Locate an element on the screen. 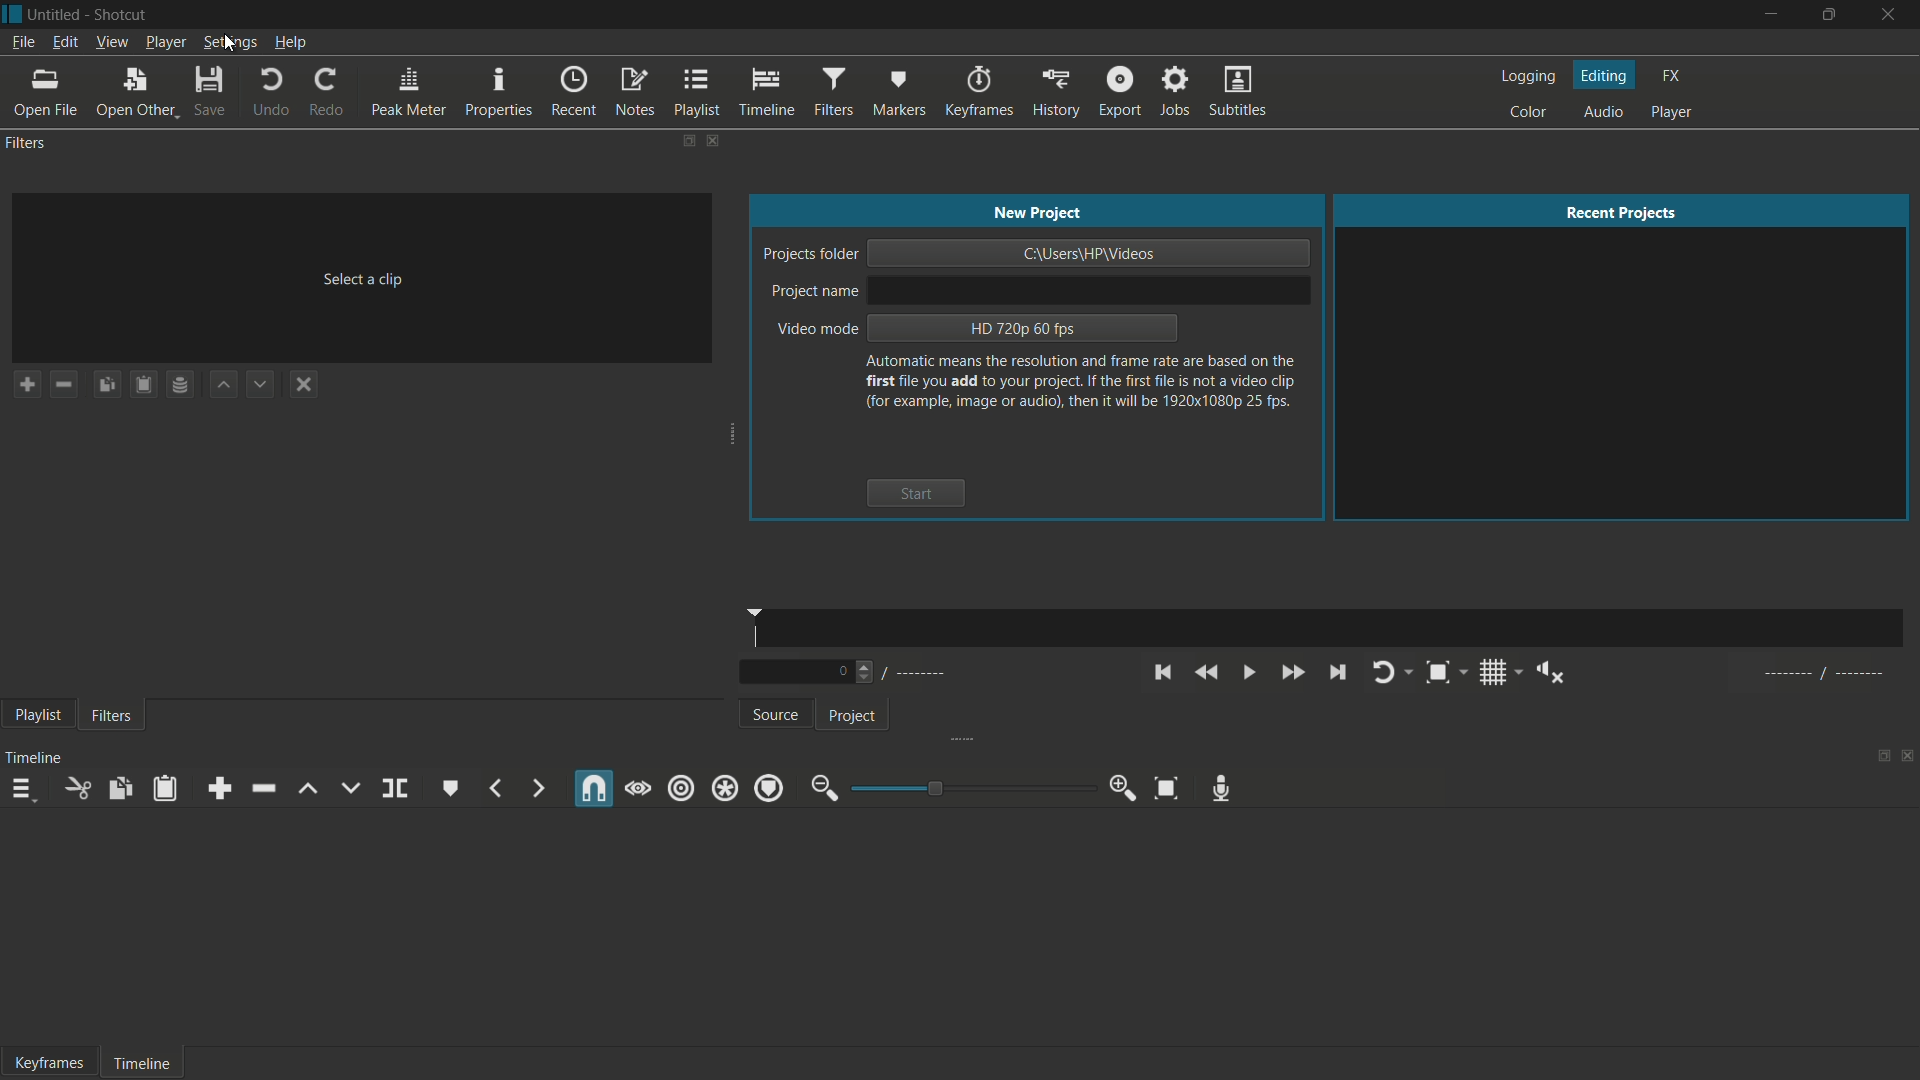 The width and height of the screenshot is (1920, 1080). ripple delete is located at coordinates (260, 788).